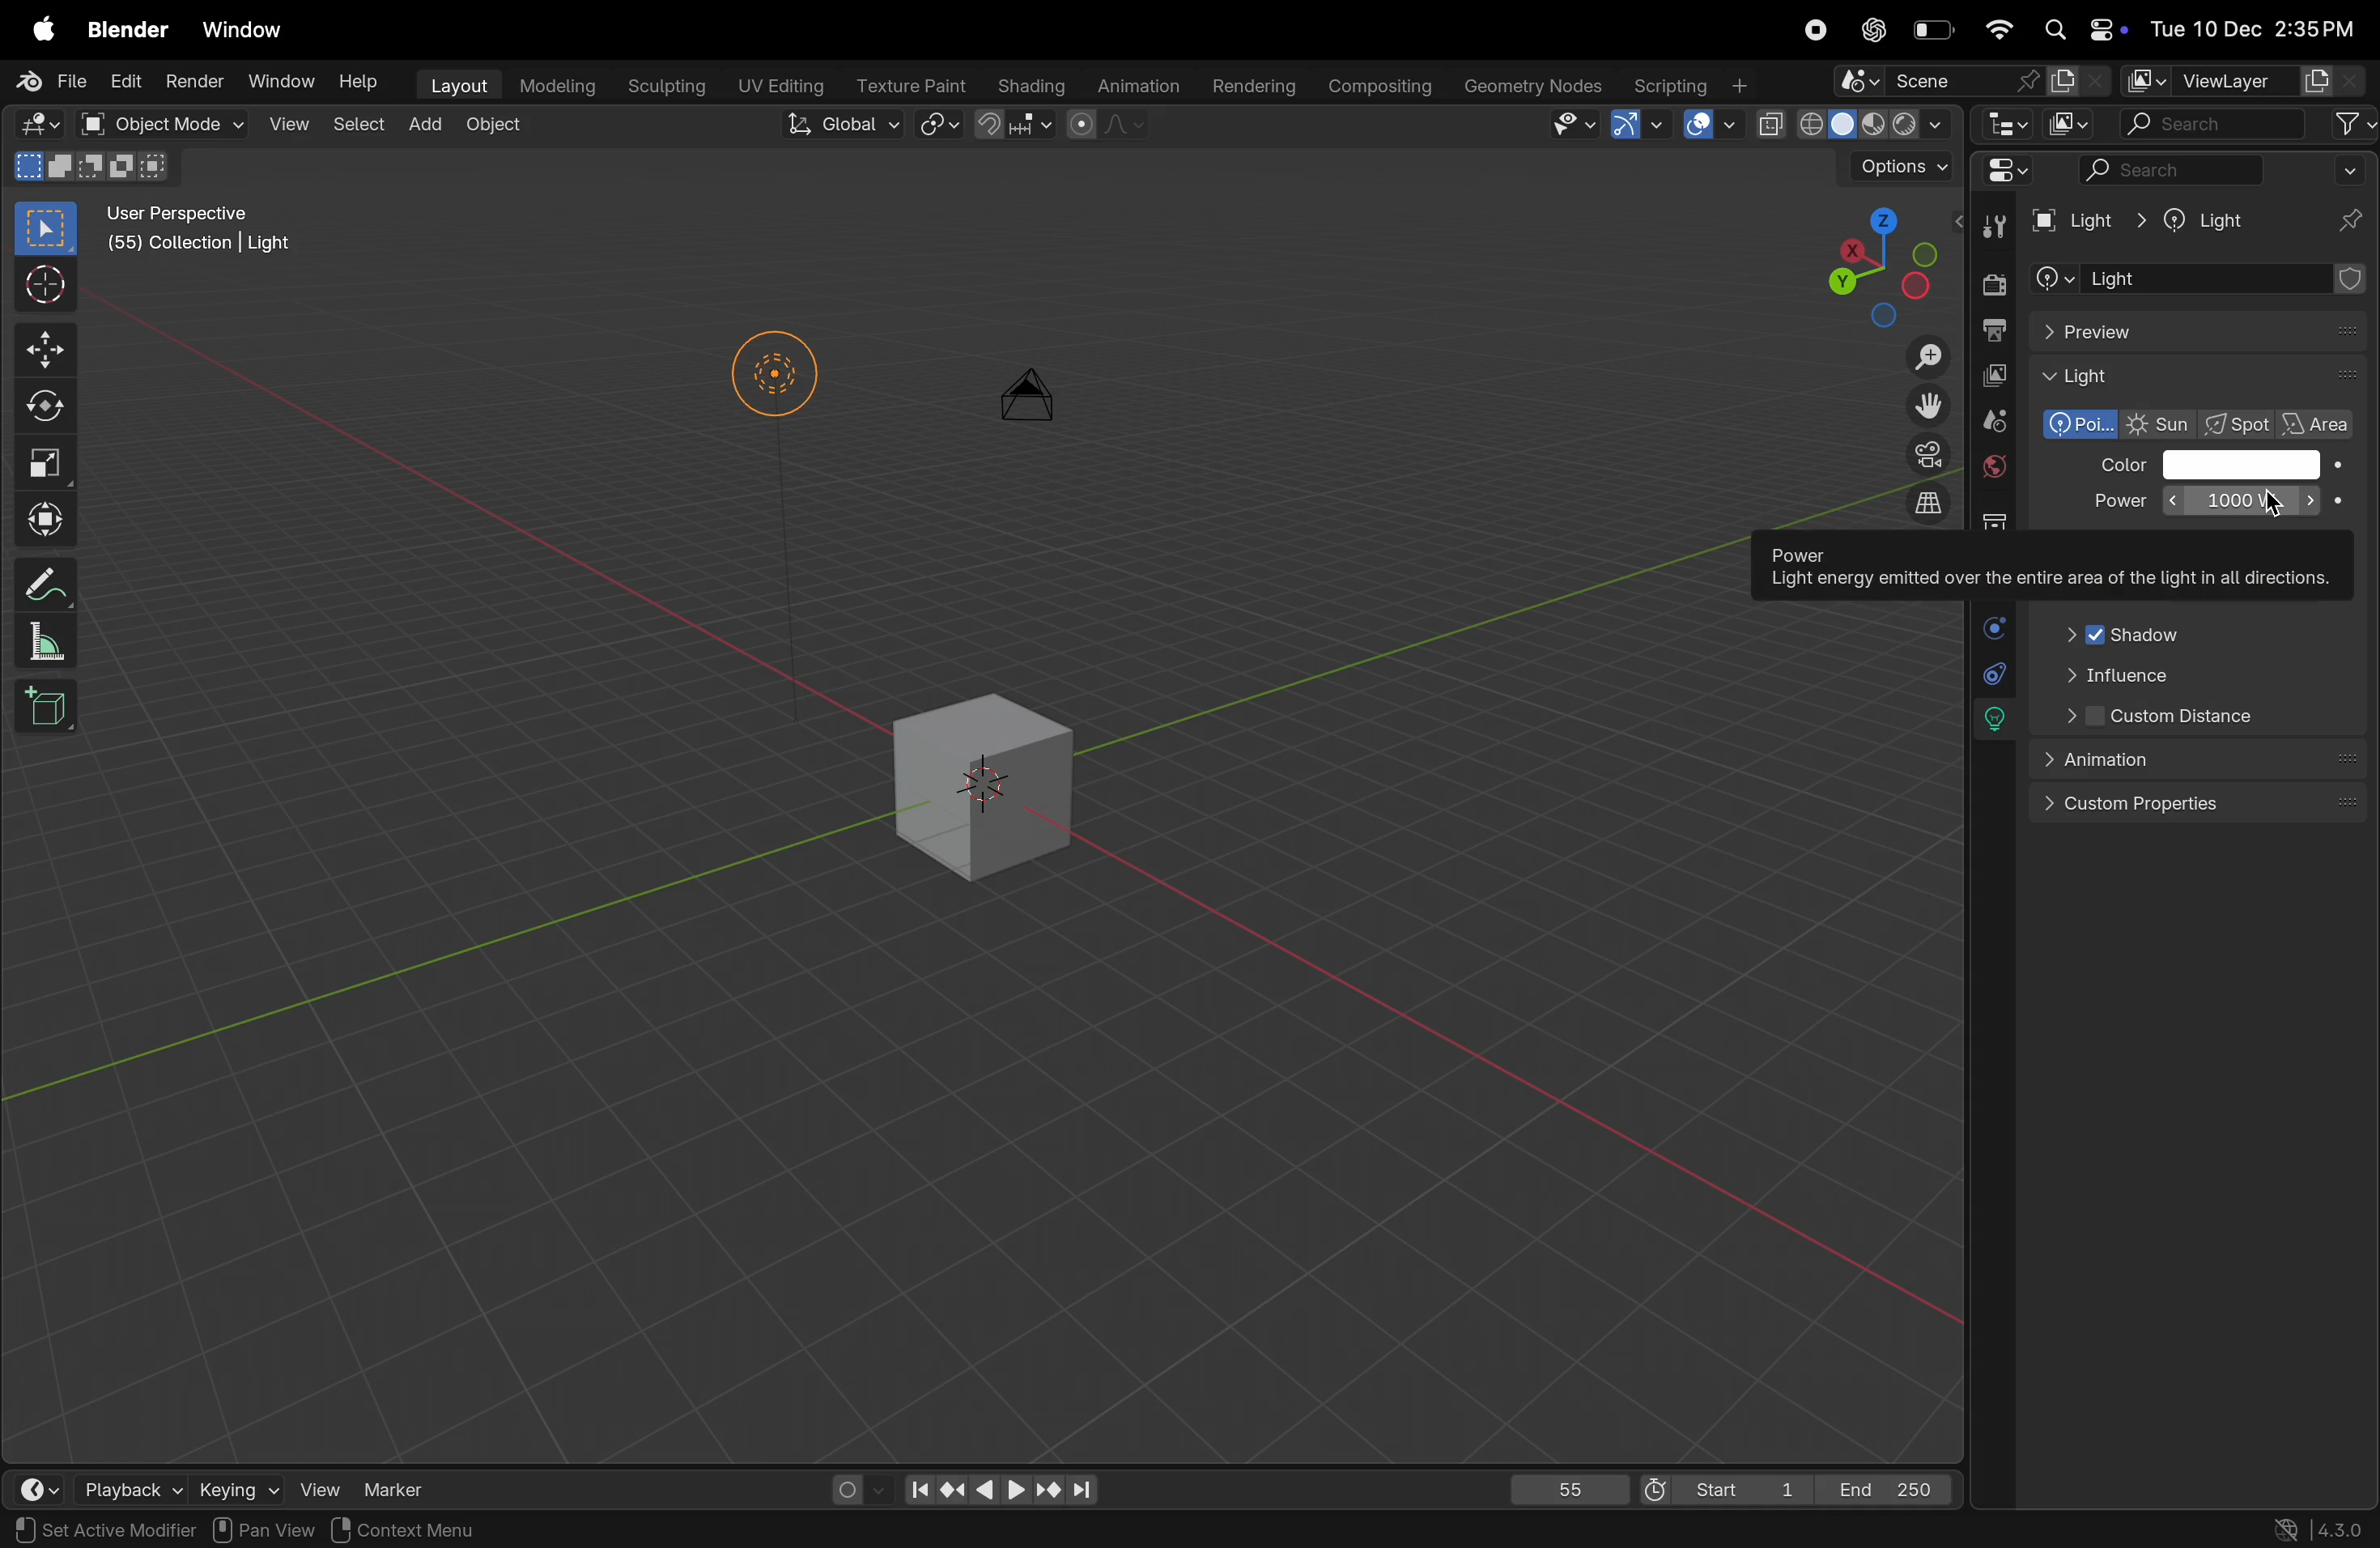 The height and width of the screenshot is (1548, 2380). Describe the element at coordinates (454, 83) in the screenshot. I see `layout` at that location.